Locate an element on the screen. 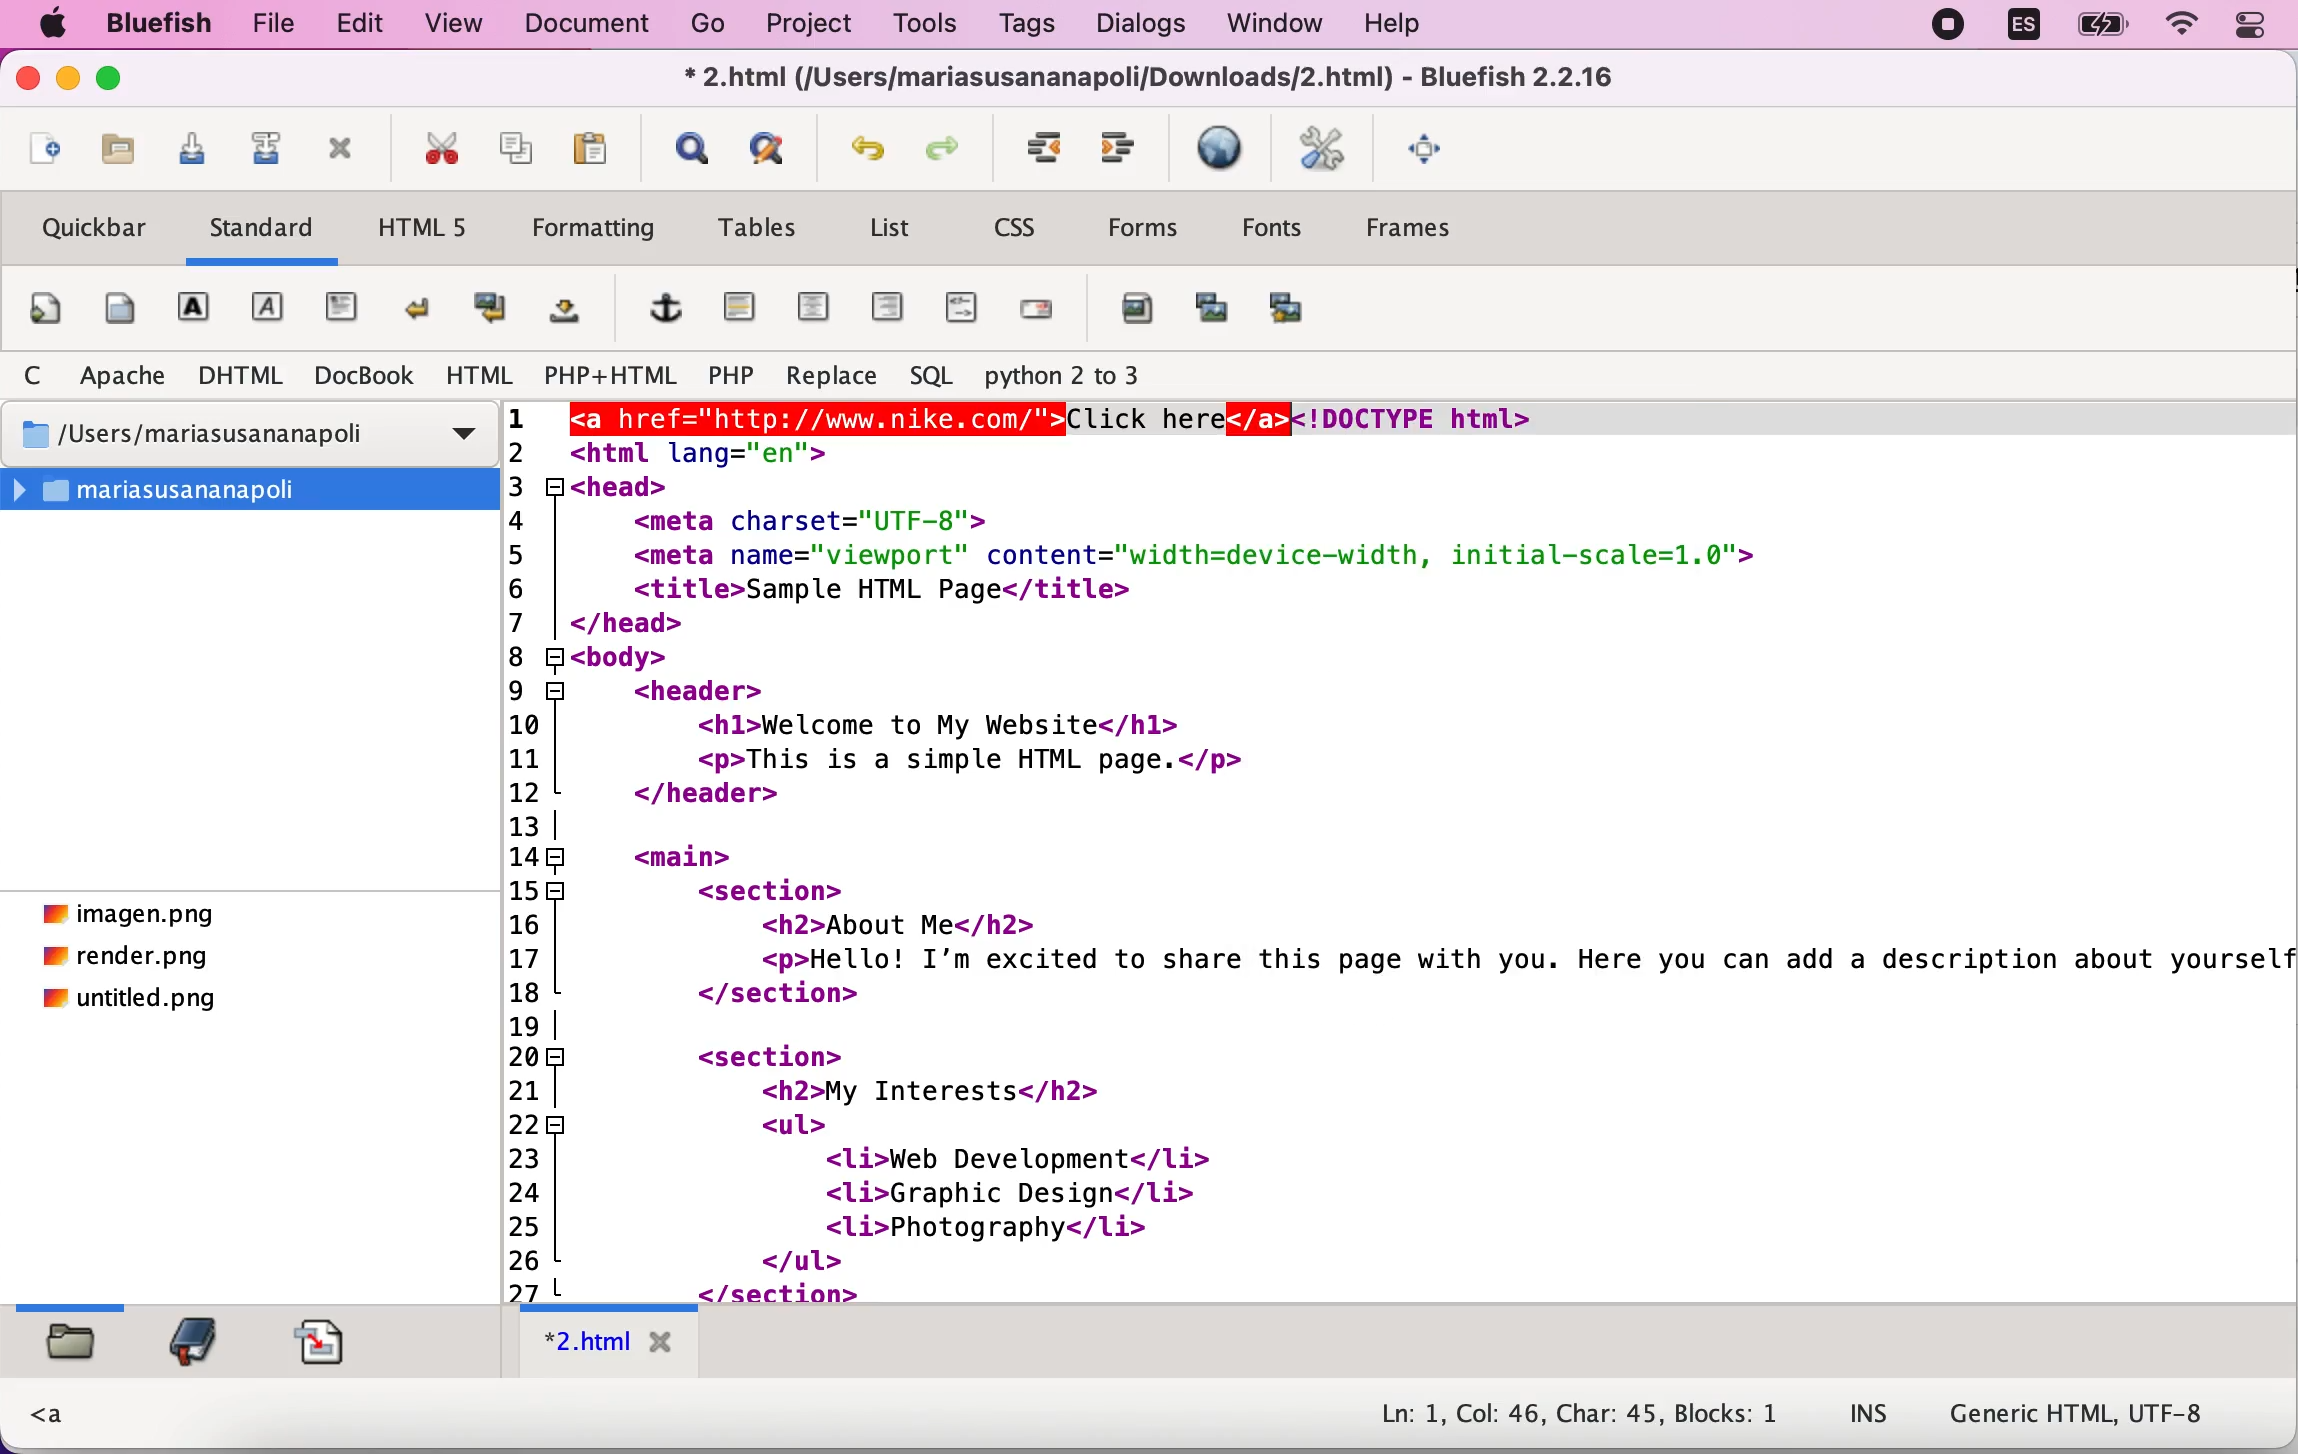 The image size is (2298, 1454). sql is located at coordinates (925, 378).